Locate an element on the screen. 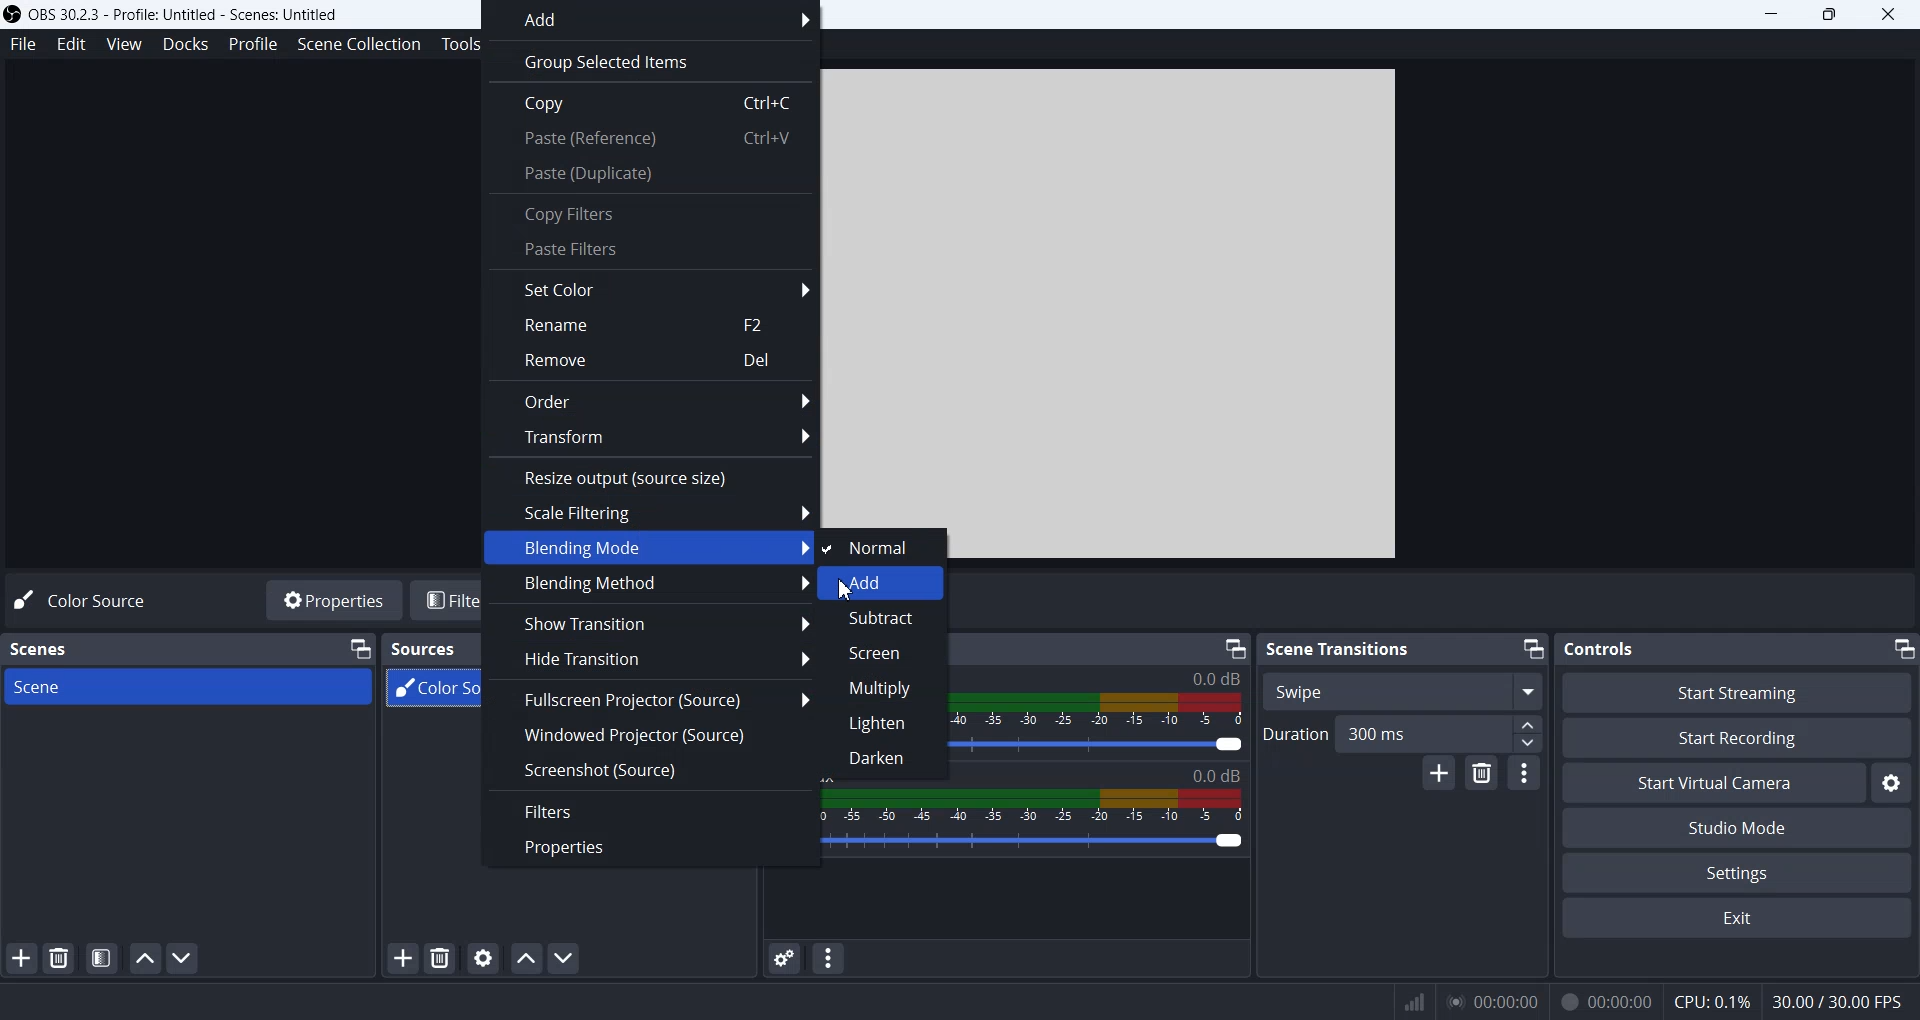  Move Scene UP is located at coordinates (145, 958).